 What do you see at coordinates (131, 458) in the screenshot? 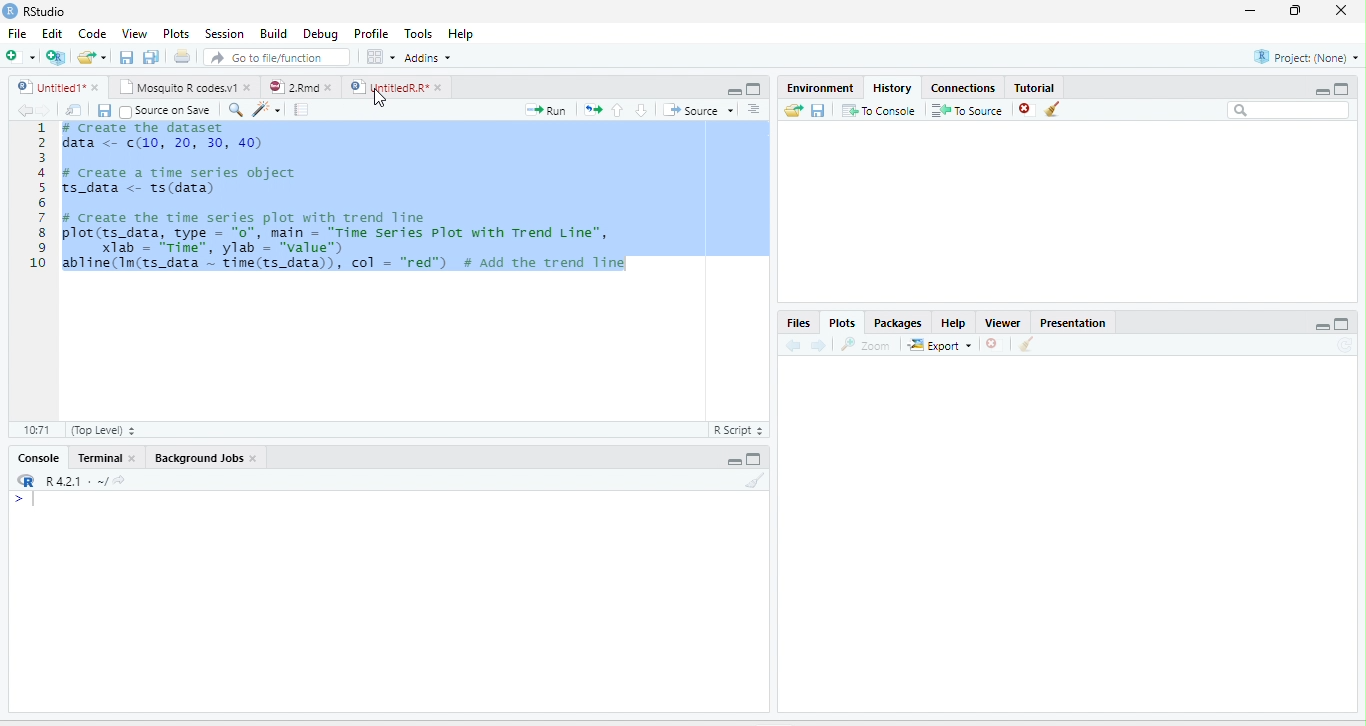
I see `close` at bounding box center [131, 458].